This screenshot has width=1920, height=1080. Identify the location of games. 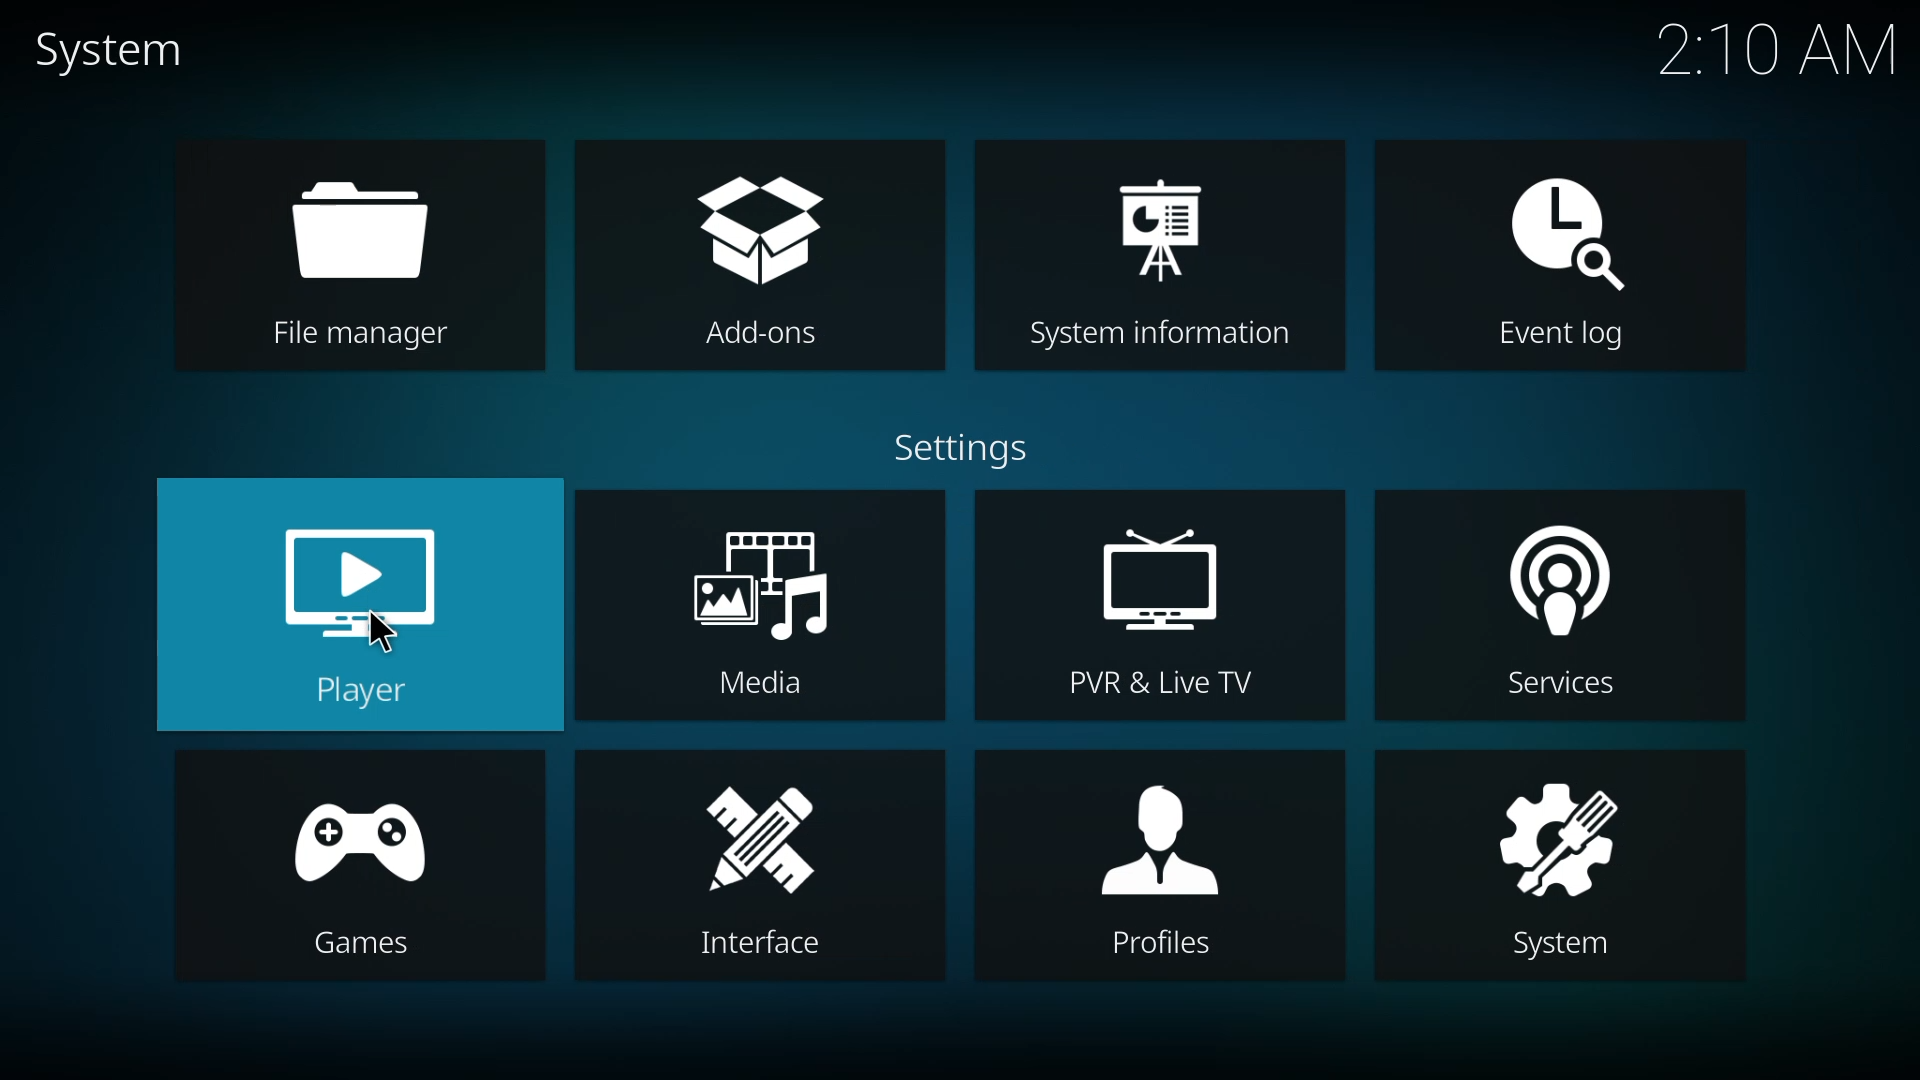
(356, 868).